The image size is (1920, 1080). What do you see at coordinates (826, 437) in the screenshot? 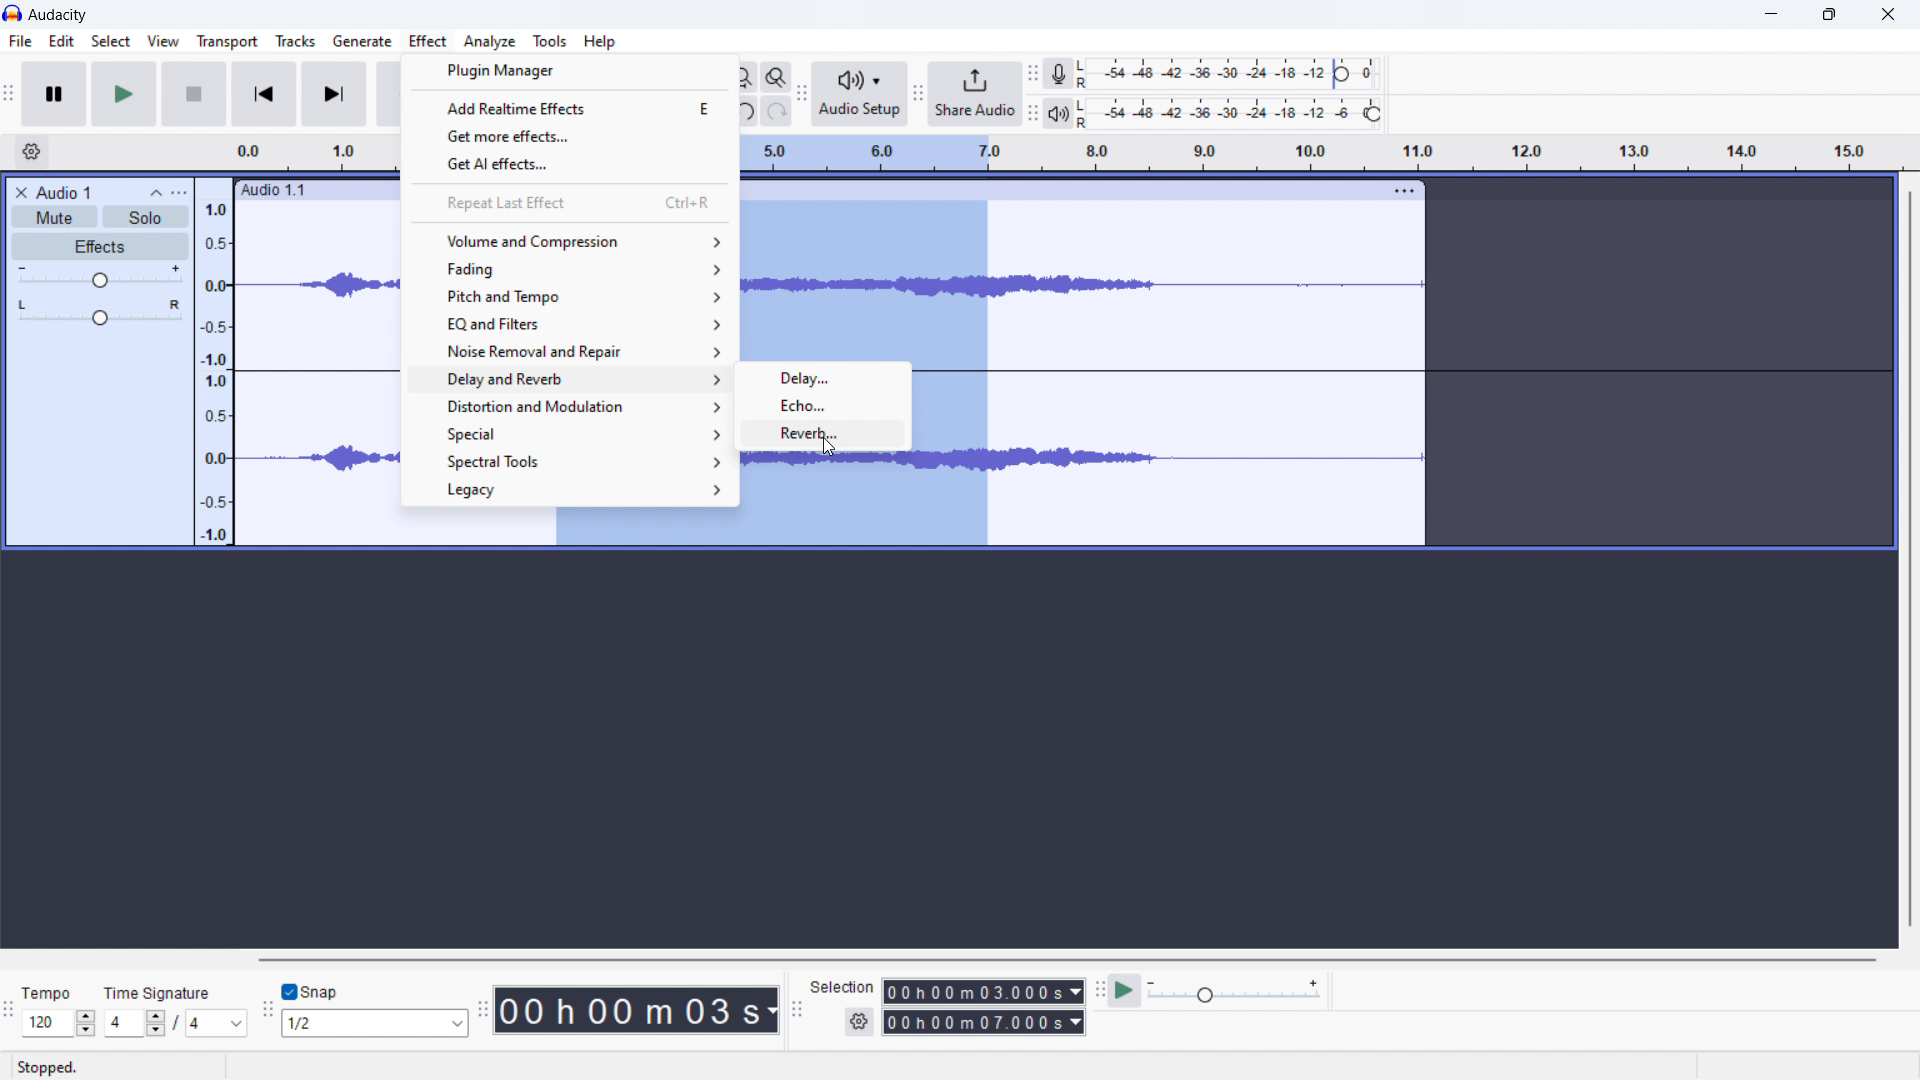
I see `reverb...` at bounding box center [826, 437].